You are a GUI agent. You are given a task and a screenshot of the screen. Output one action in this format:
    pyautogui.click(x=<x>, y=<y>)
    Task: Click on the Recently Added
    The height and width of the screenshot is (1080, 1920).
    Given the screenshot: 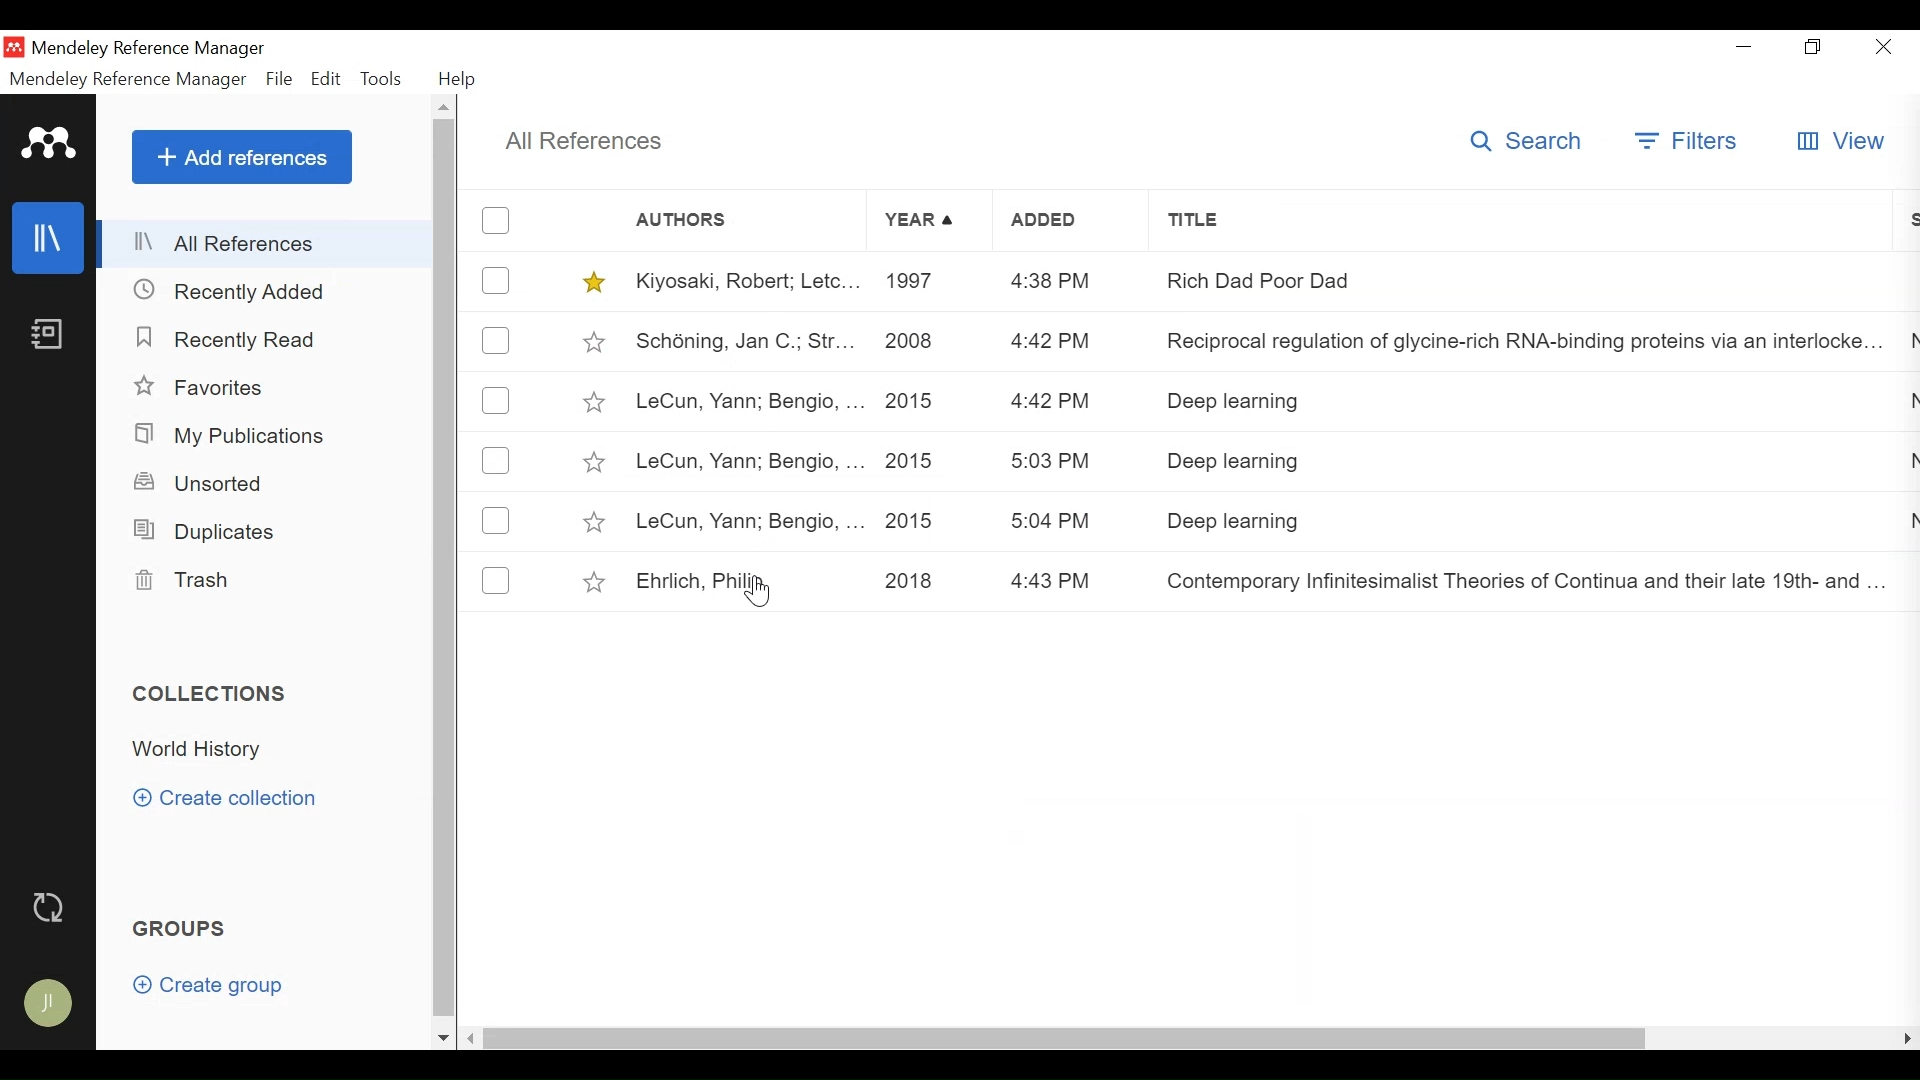 What is the action you would take?
    pyautogui.click(x=241, y=292)
    